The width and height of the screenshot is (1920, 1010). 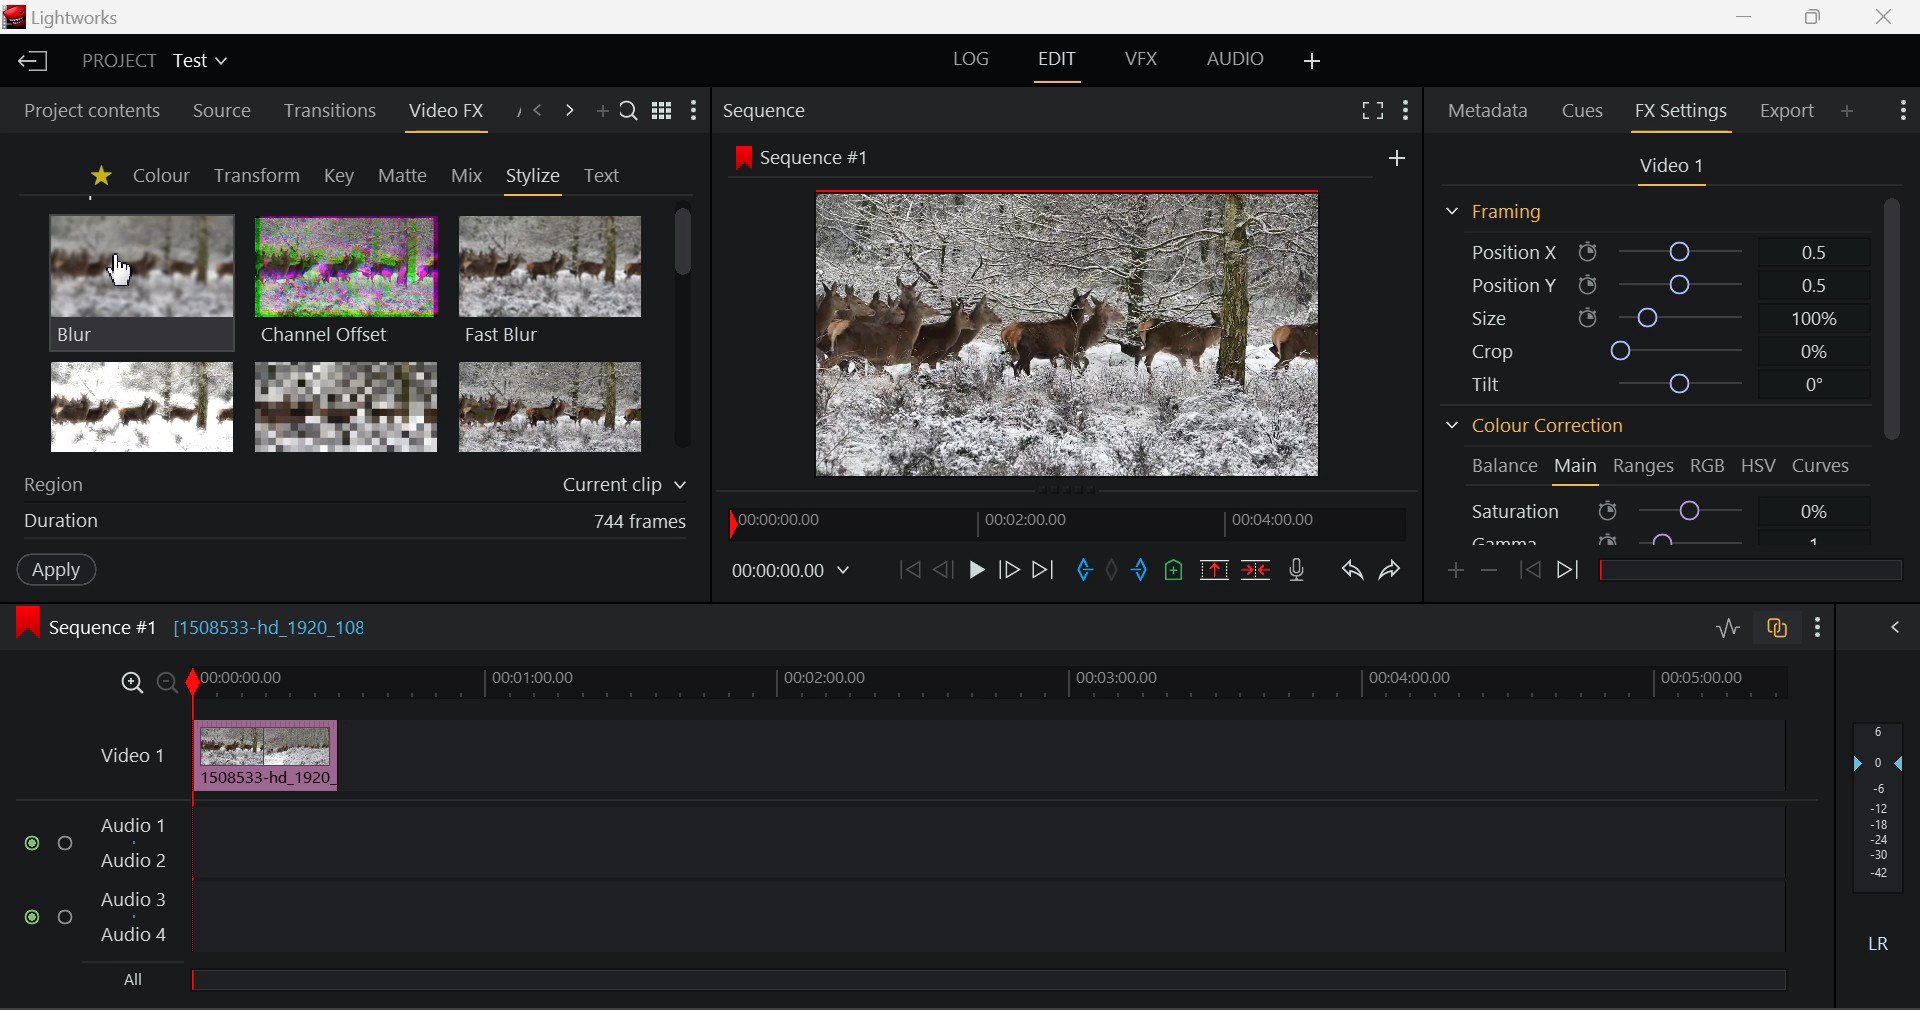 What do you see at coordinates (1649, 284) in the screenshot?
I see `Position Y` at bounding box center [1649, 284].